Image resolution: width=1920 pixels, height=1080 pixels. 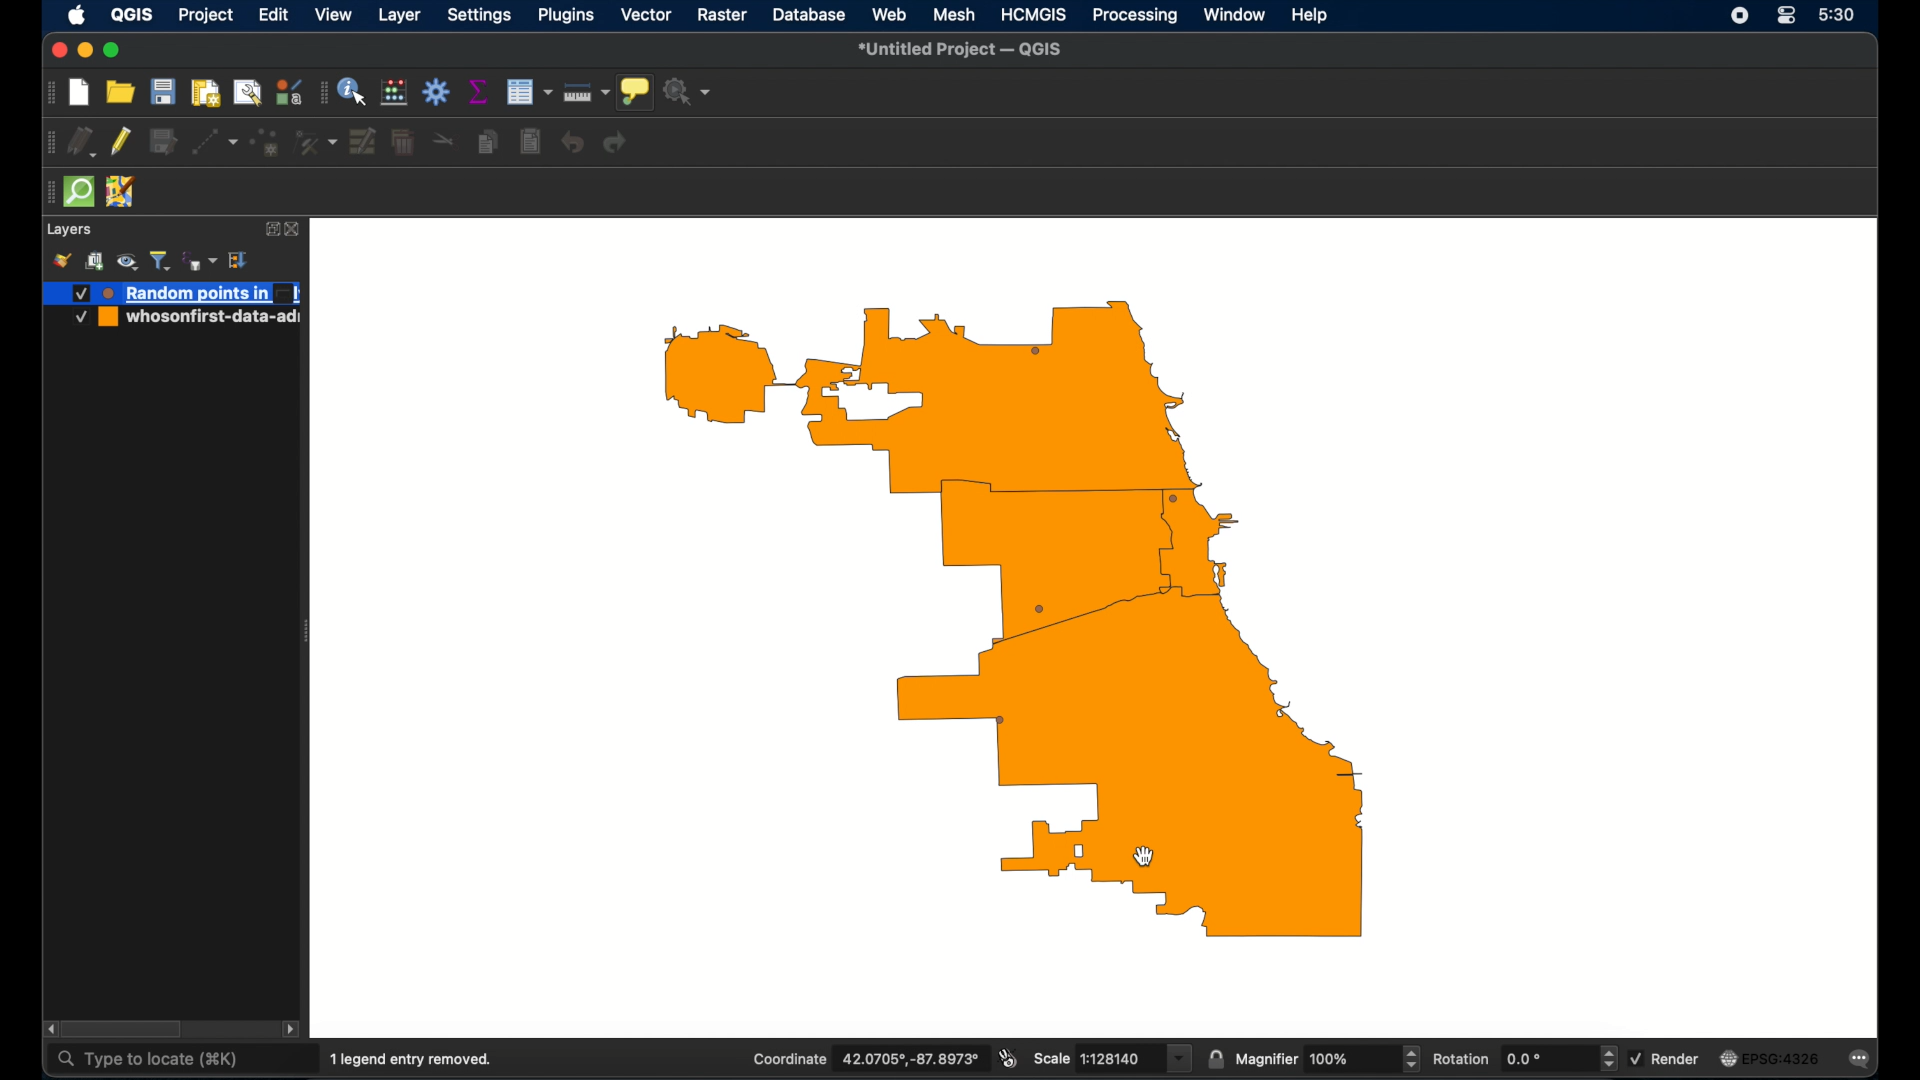 What do you see at coordinates (1008, 1057) in the screenshot?
I see `toggle extents and  mouse display position ` at bounding box center [1008, 1057].